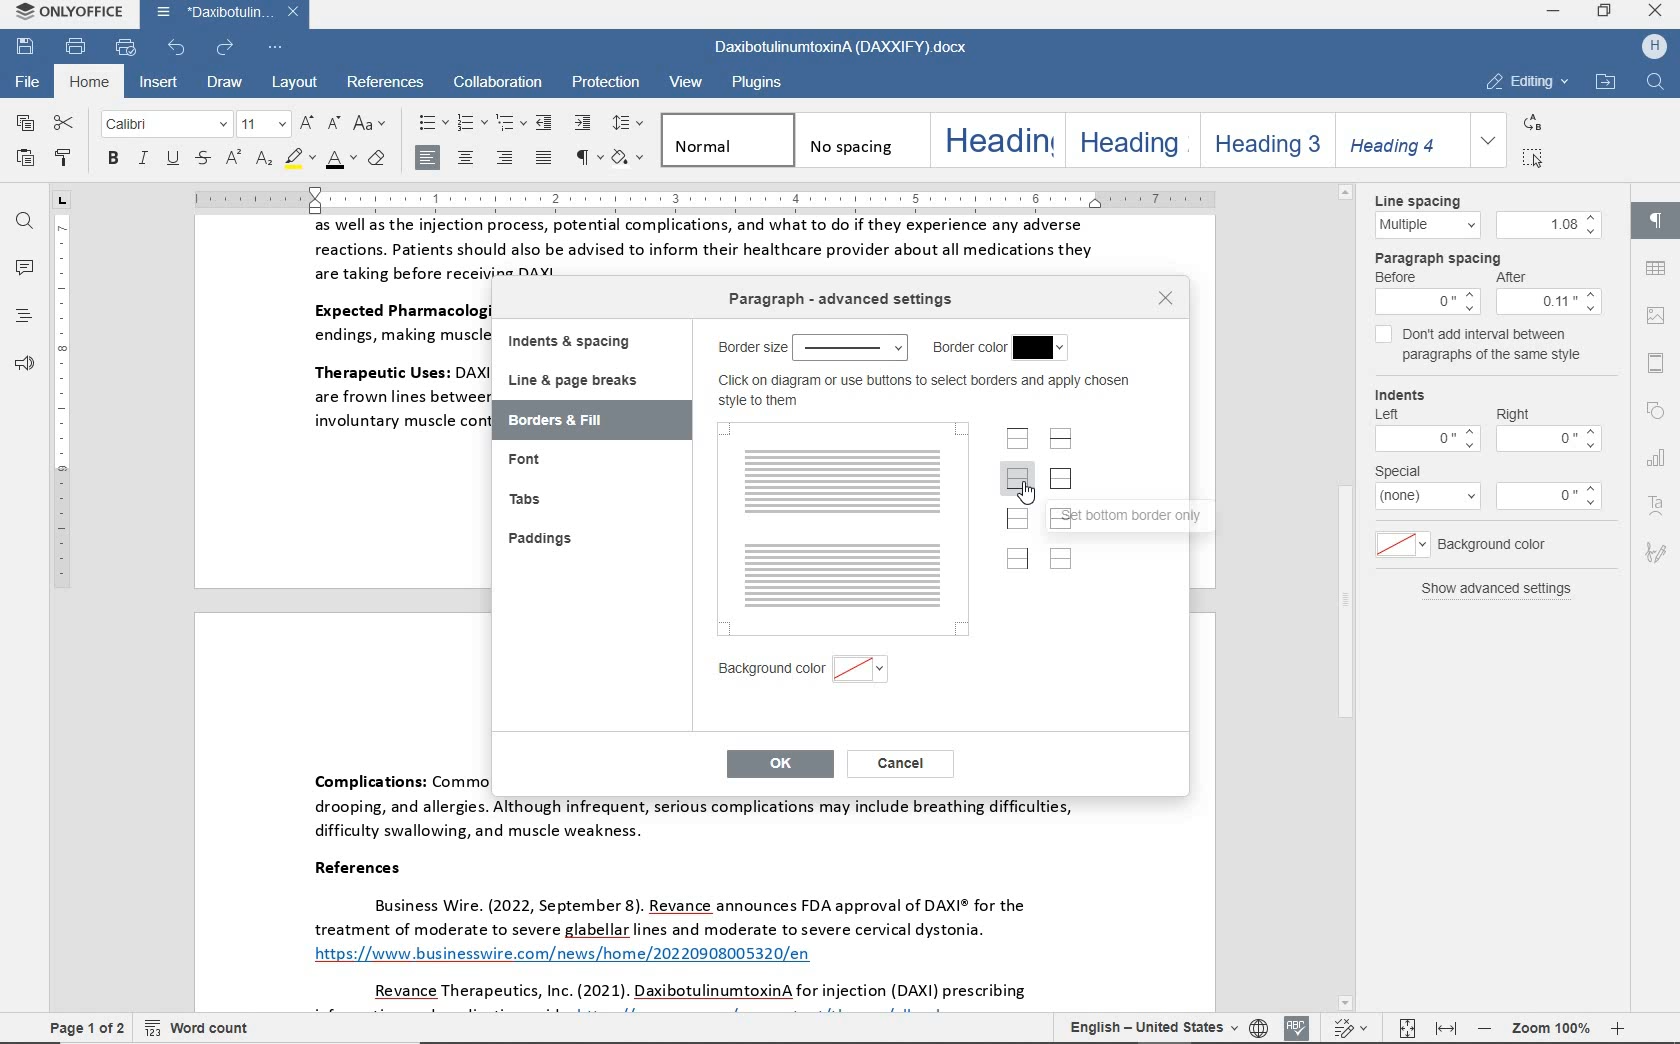 The height and width of the screenshot is (1044, 1680). Describe the element at coordinates (803, 668) in the screenshot. I see `background color` at that location.